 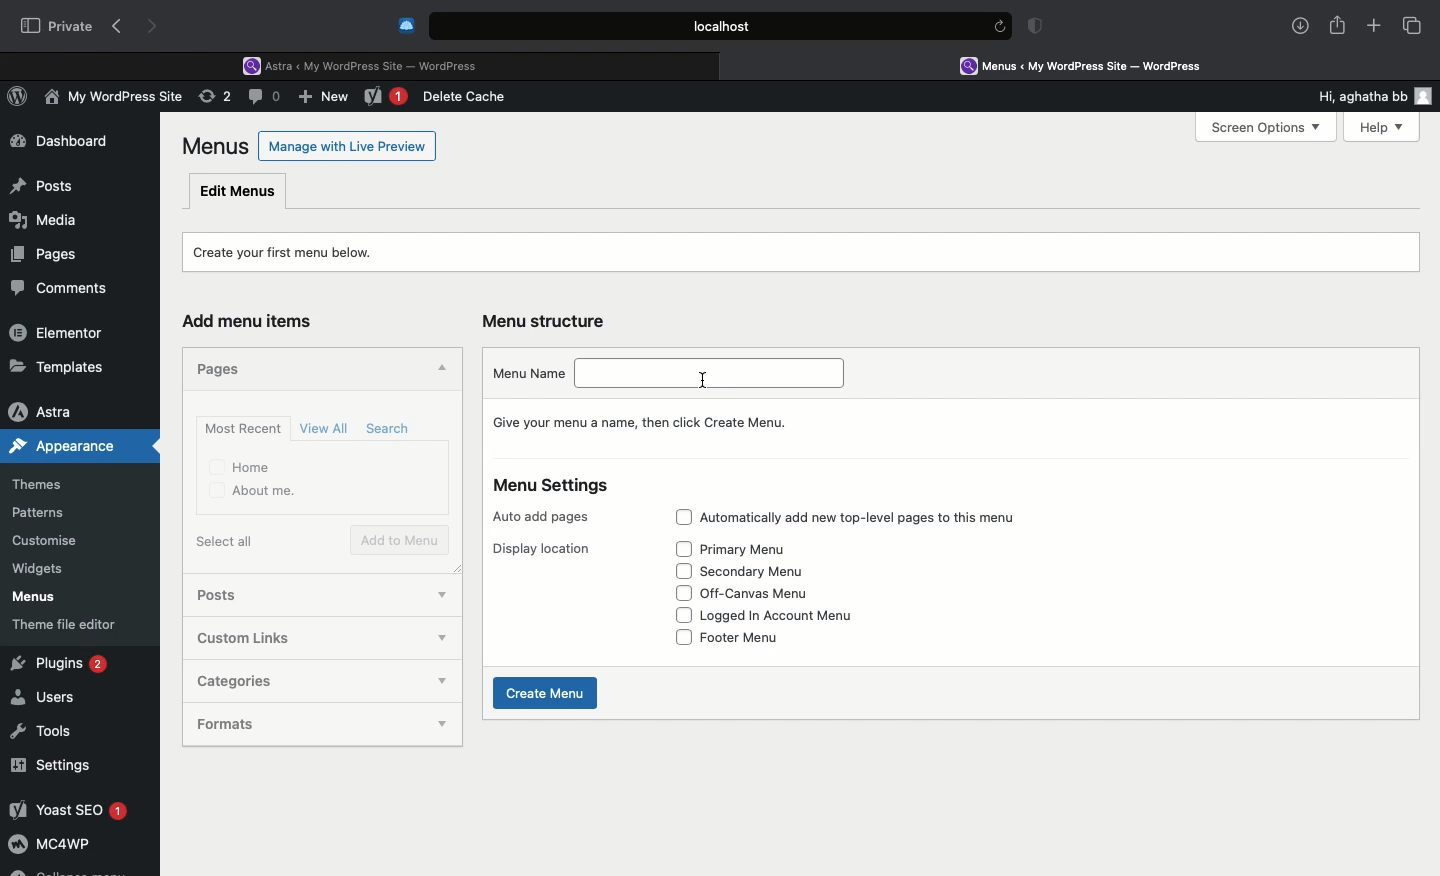 I want to click on Typing area, so click(x=715, y=375).